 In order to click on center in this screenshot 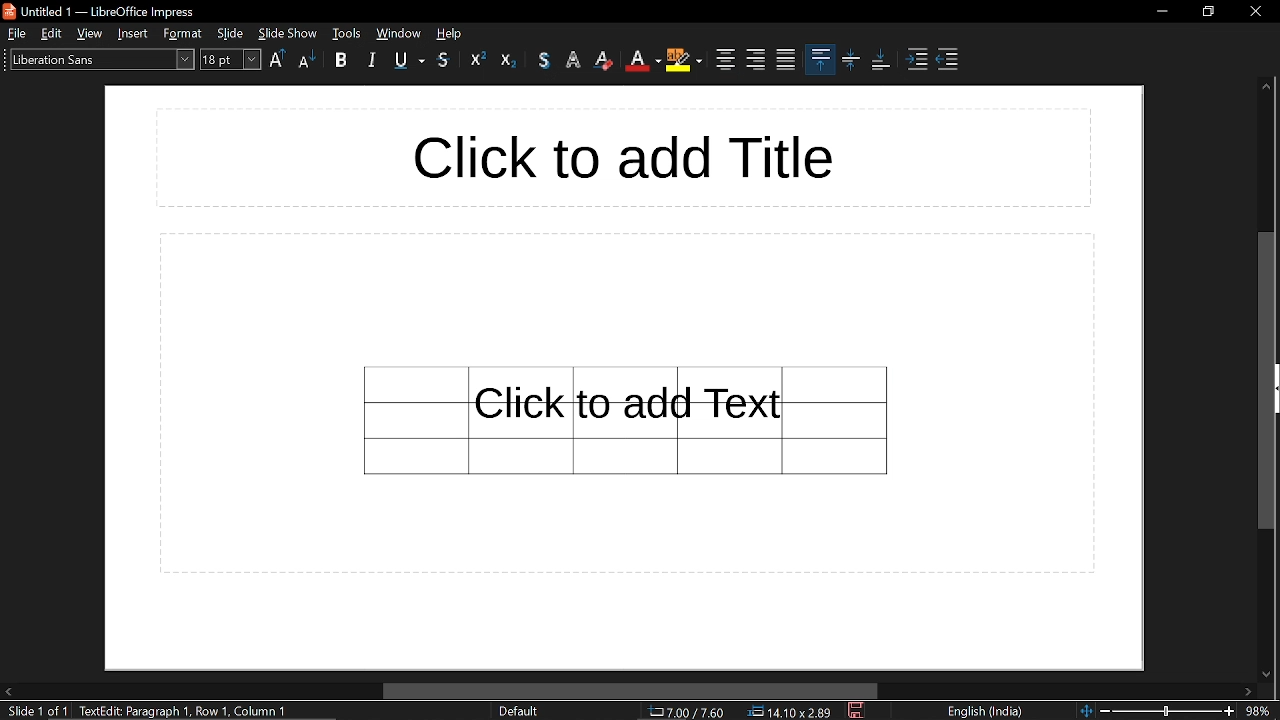, I will do `click(723, 60)`.